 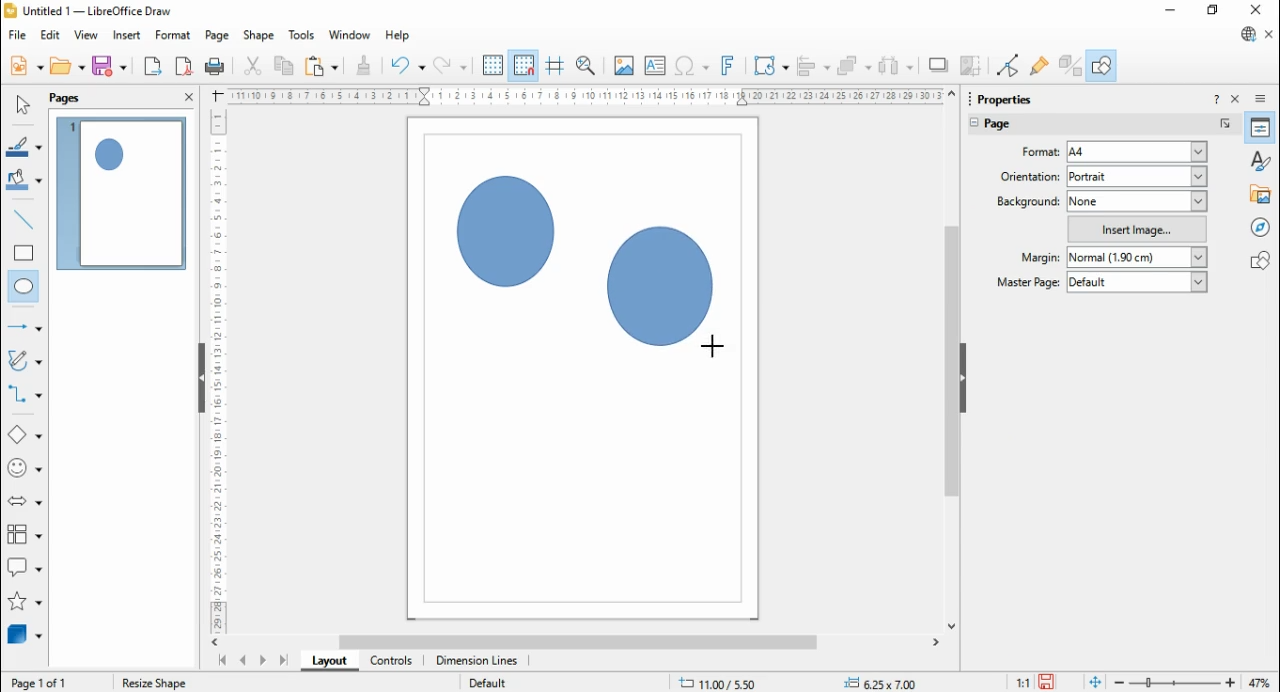 I want to click on Default, so click(x=487, y=681).